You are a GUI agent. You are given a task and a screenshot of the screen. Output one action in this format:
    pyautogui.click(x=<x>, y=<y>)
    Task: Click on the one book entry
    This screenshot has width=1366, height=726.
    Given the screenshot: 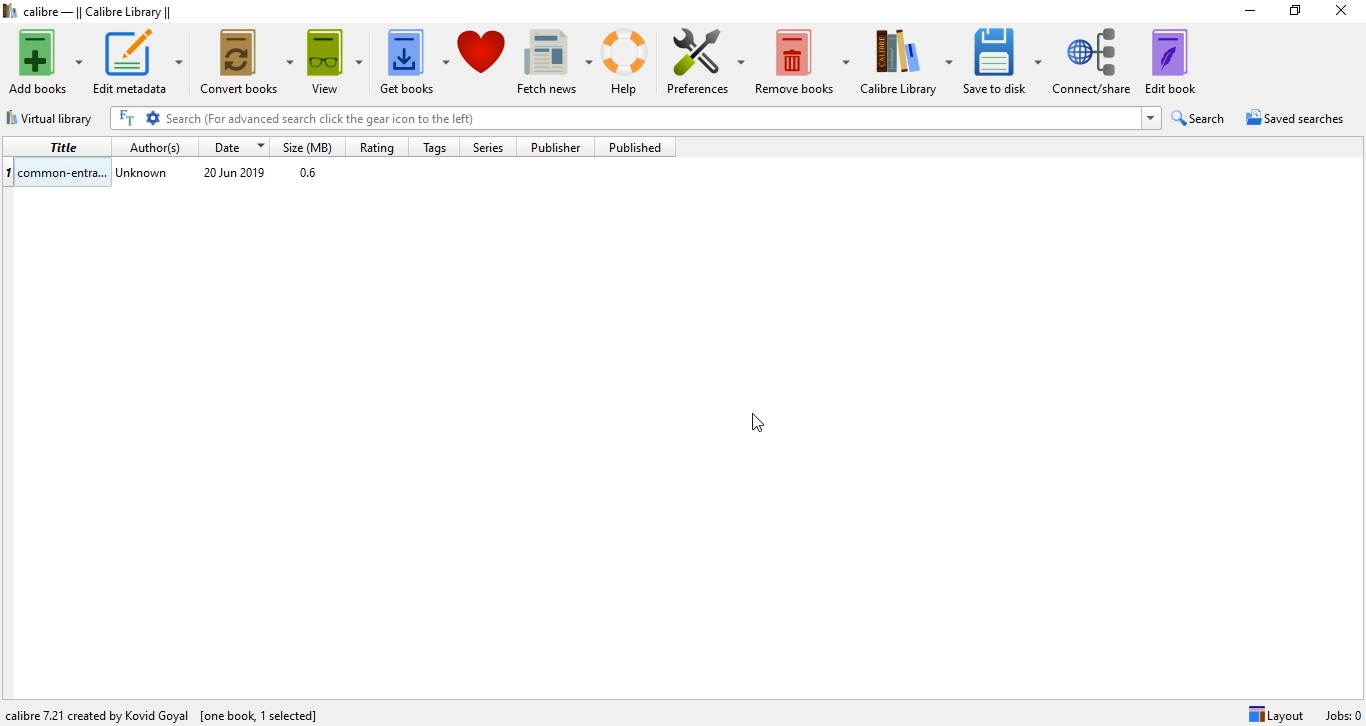 What is the action you would take?
    pyautogui.click(x=338, y=173)
    